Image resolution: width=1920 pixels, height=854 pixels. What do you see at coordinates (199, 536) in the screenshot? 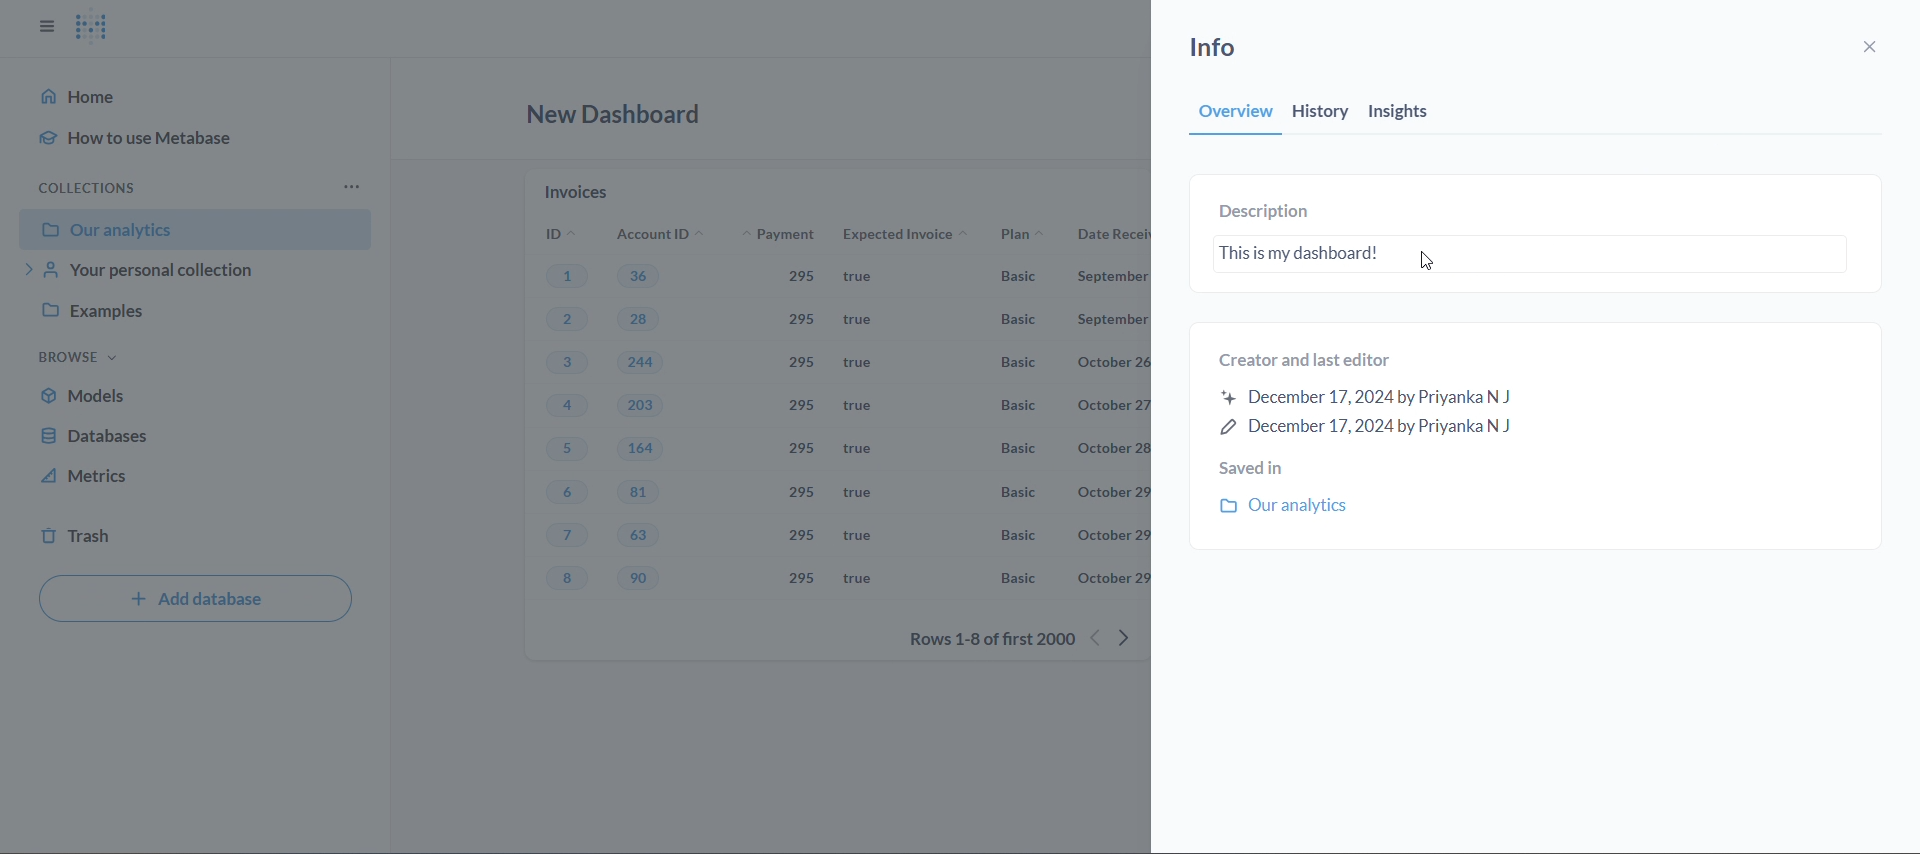
I see `trash` at bounding box center [199, 536].